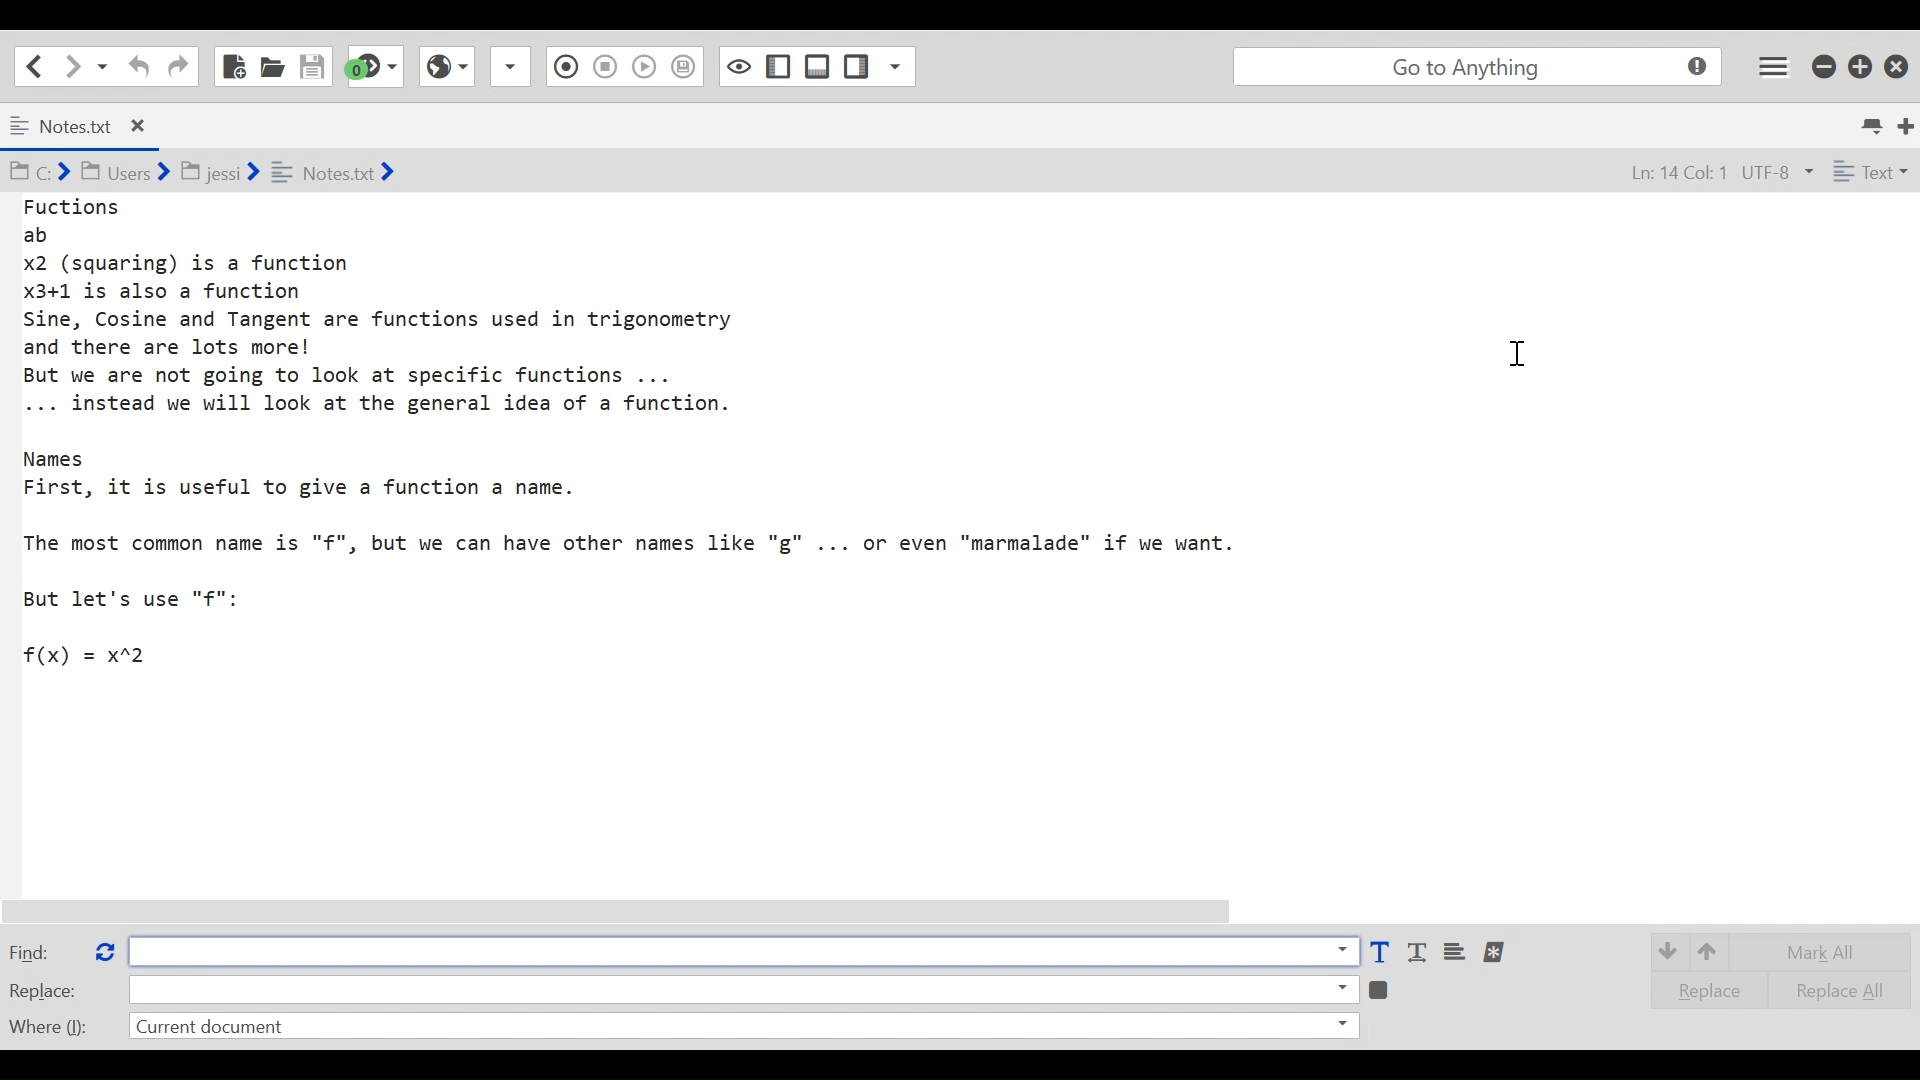 The height and width of the screenshot is (1080, 1920). I want to click on Replace, so click(44, 990).